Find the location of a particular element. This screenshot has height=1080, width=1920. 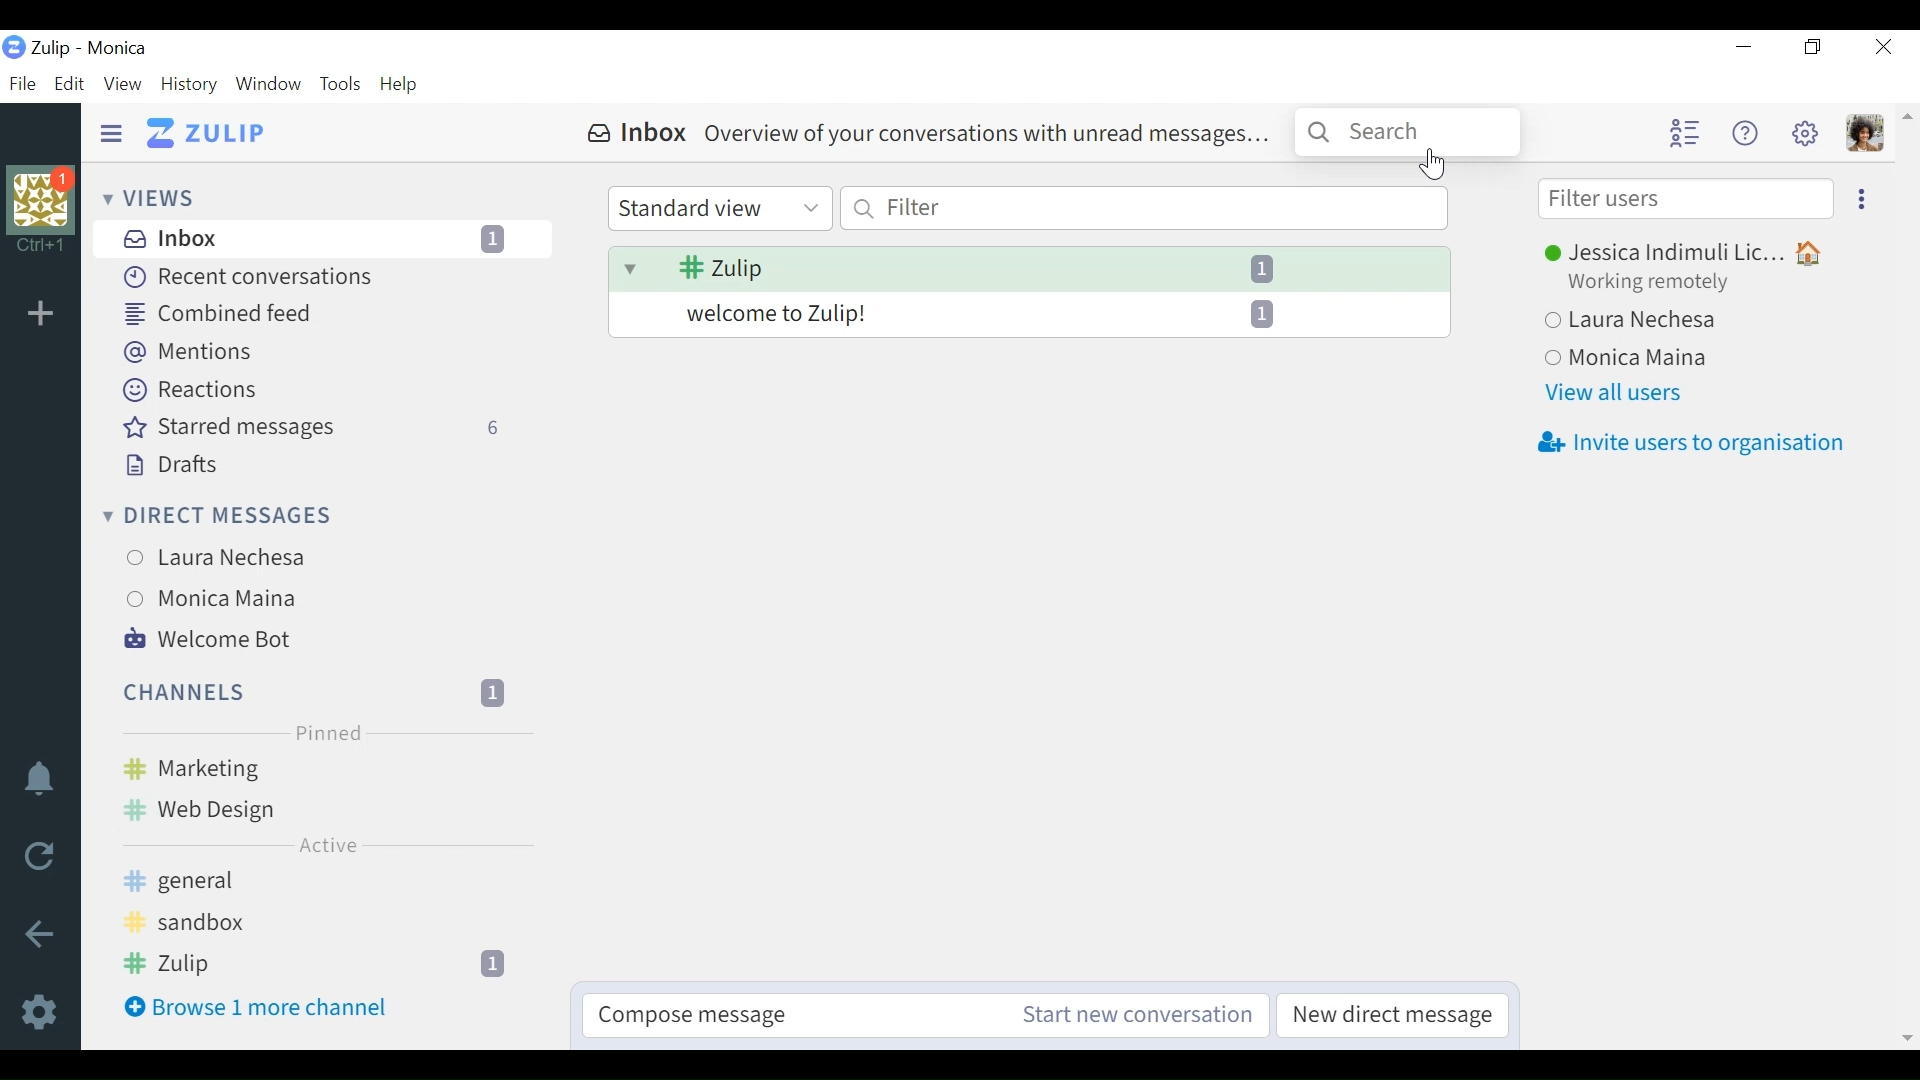

Combined feed is located at coordinates (223, 314).